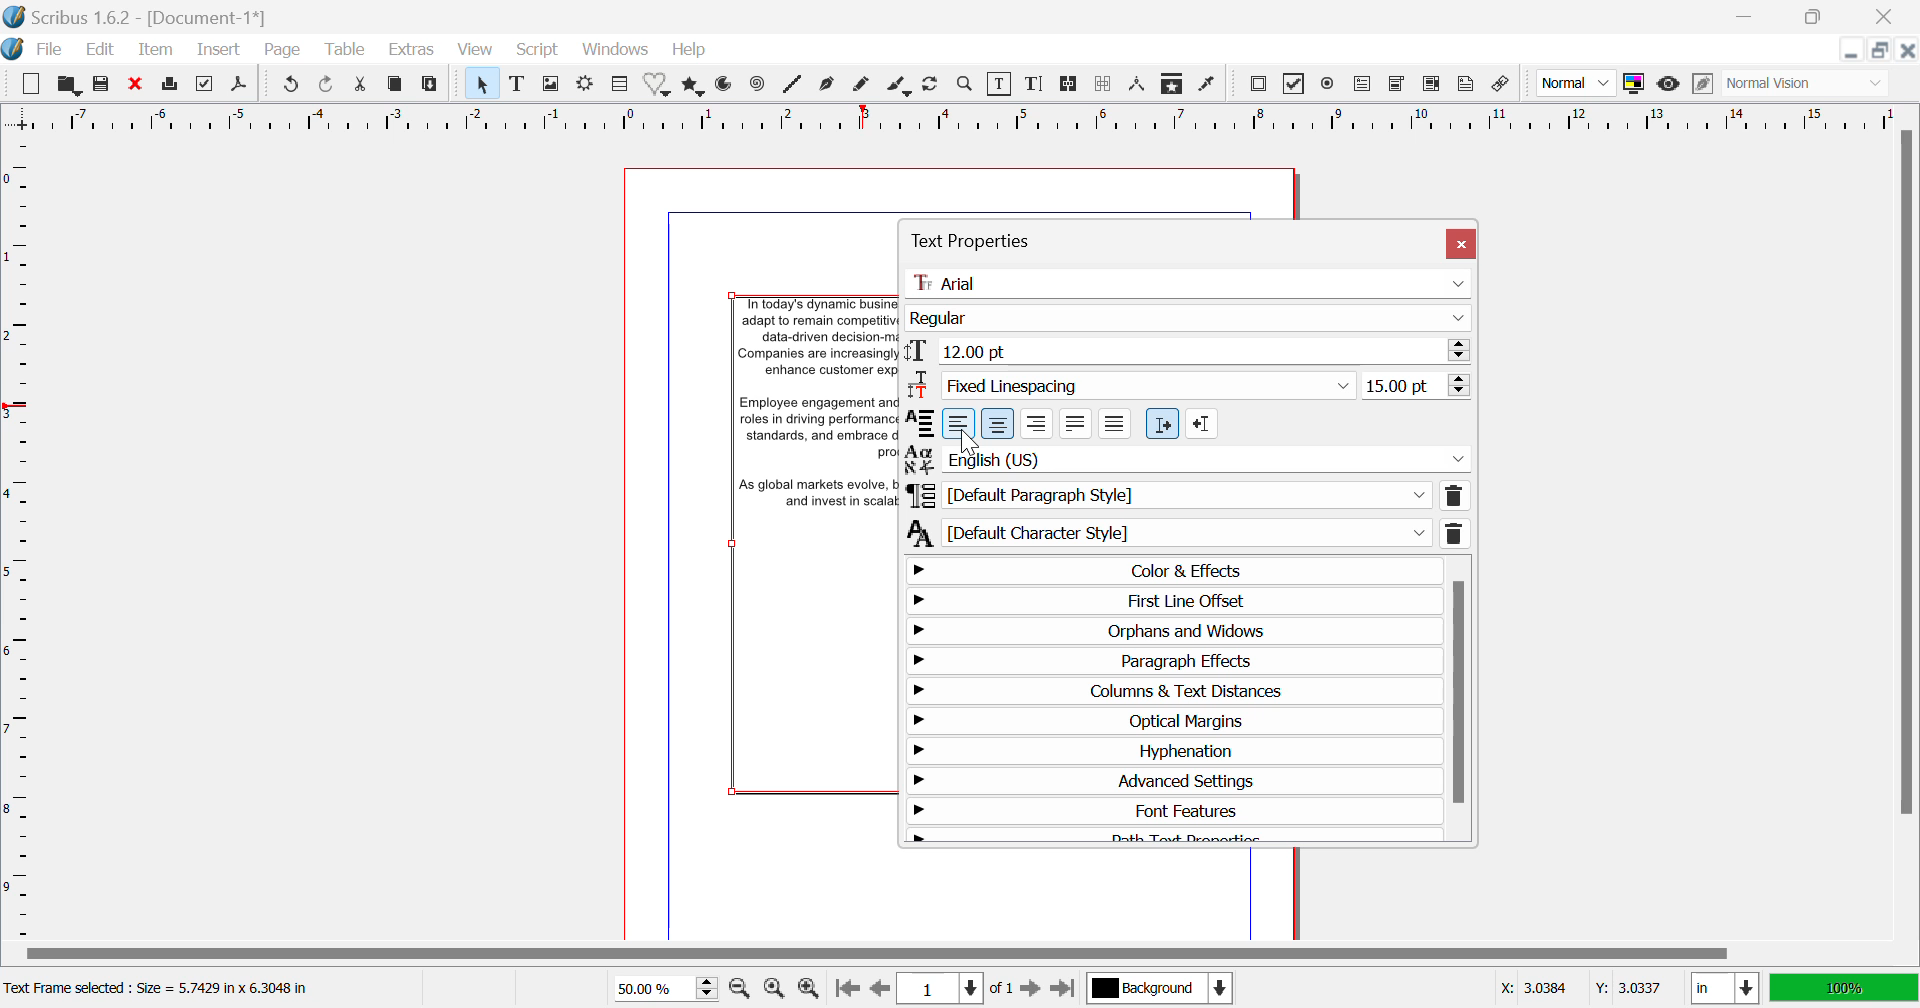 The height and width of the screenshot is (1008, 1920). What do you see at coordinates (1908, 52) in the screenshot?
I see `Close` at bounding box center [1908, 52].